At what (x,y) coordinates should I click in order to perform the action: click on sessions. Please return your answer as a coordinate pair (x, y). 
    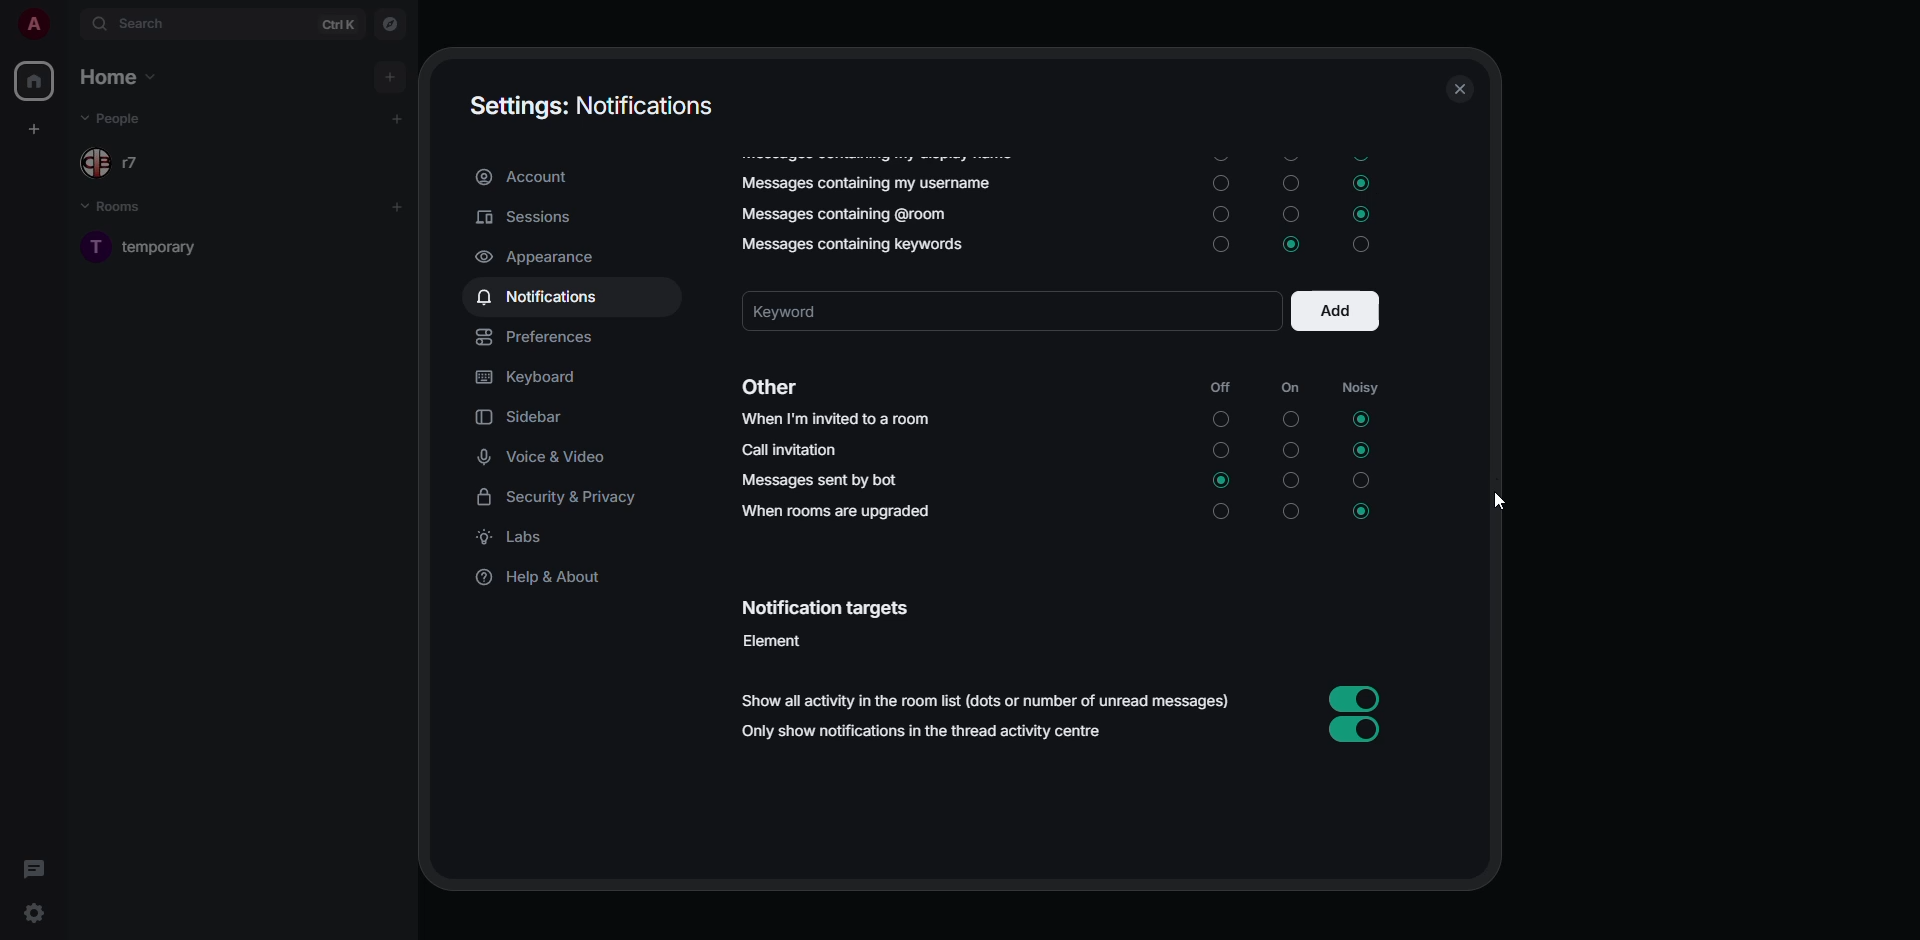
    Looking at the image, I should click on (523, 216).